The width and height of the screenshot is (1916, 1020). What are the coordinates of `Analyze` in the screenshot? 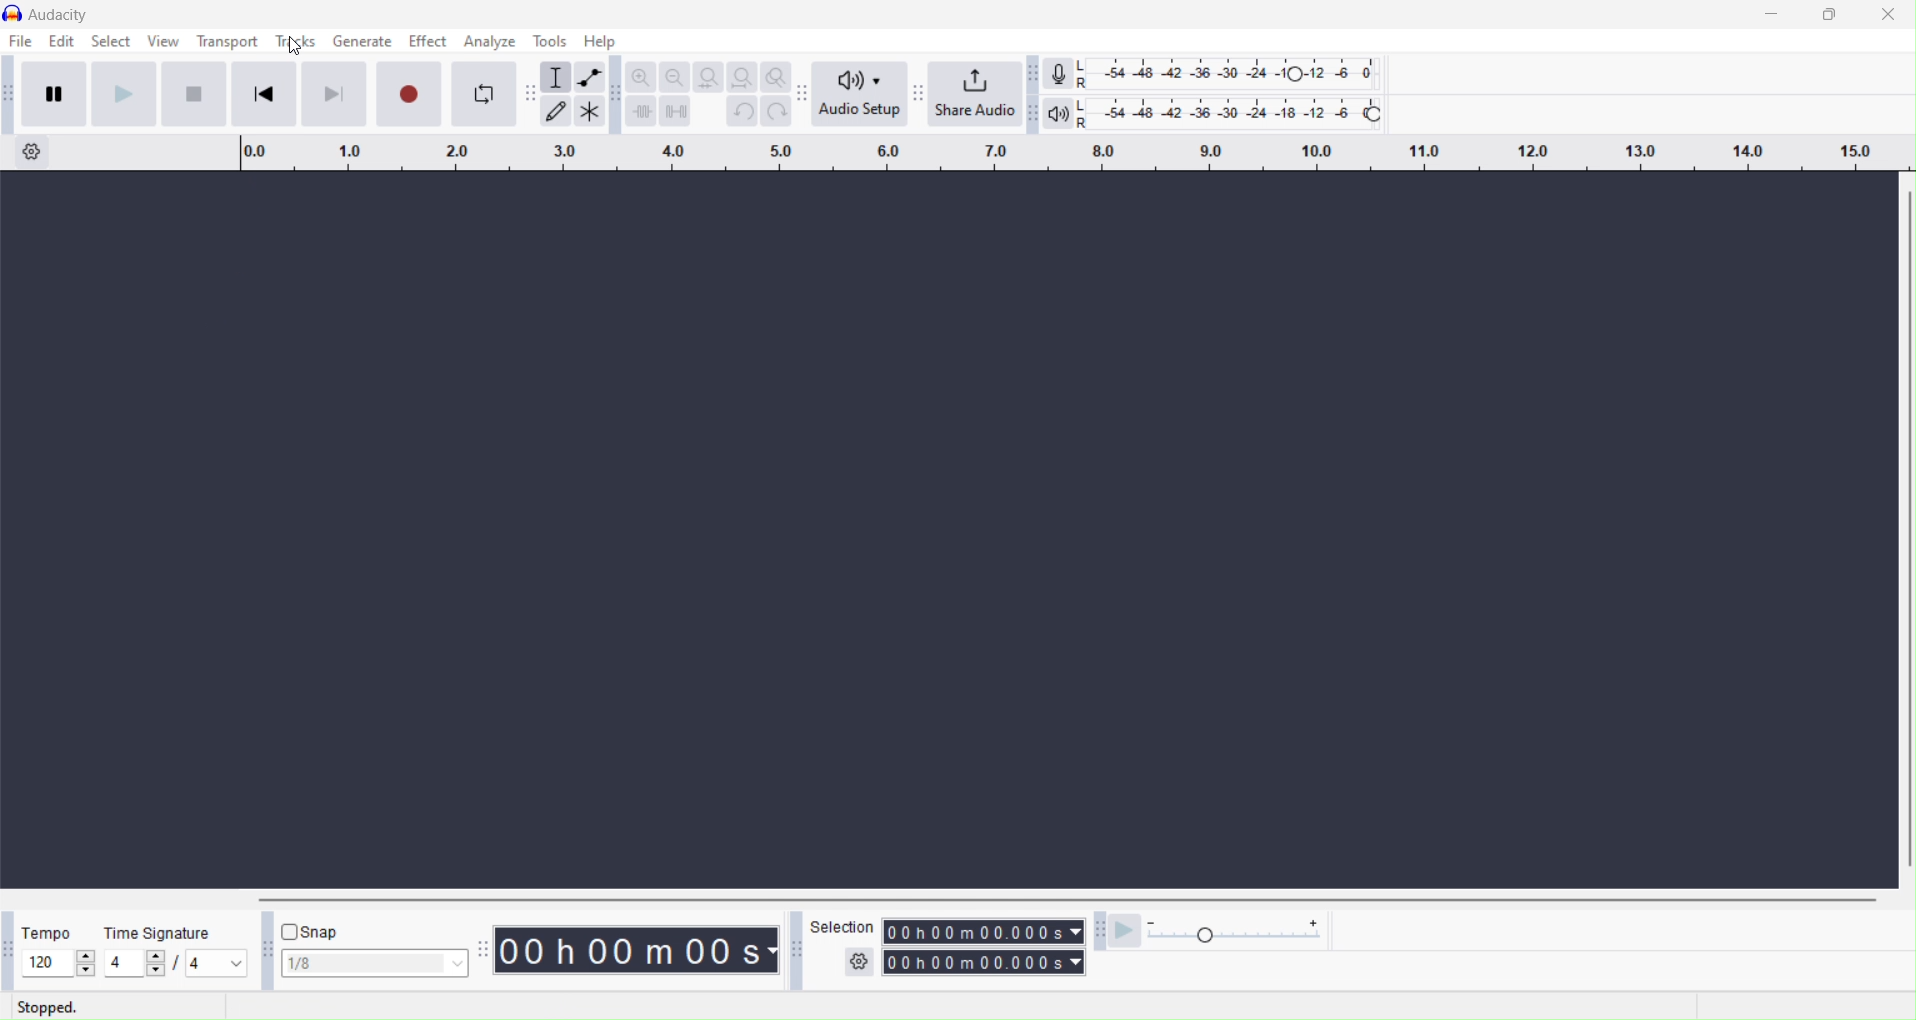 It's located at (488, 41).